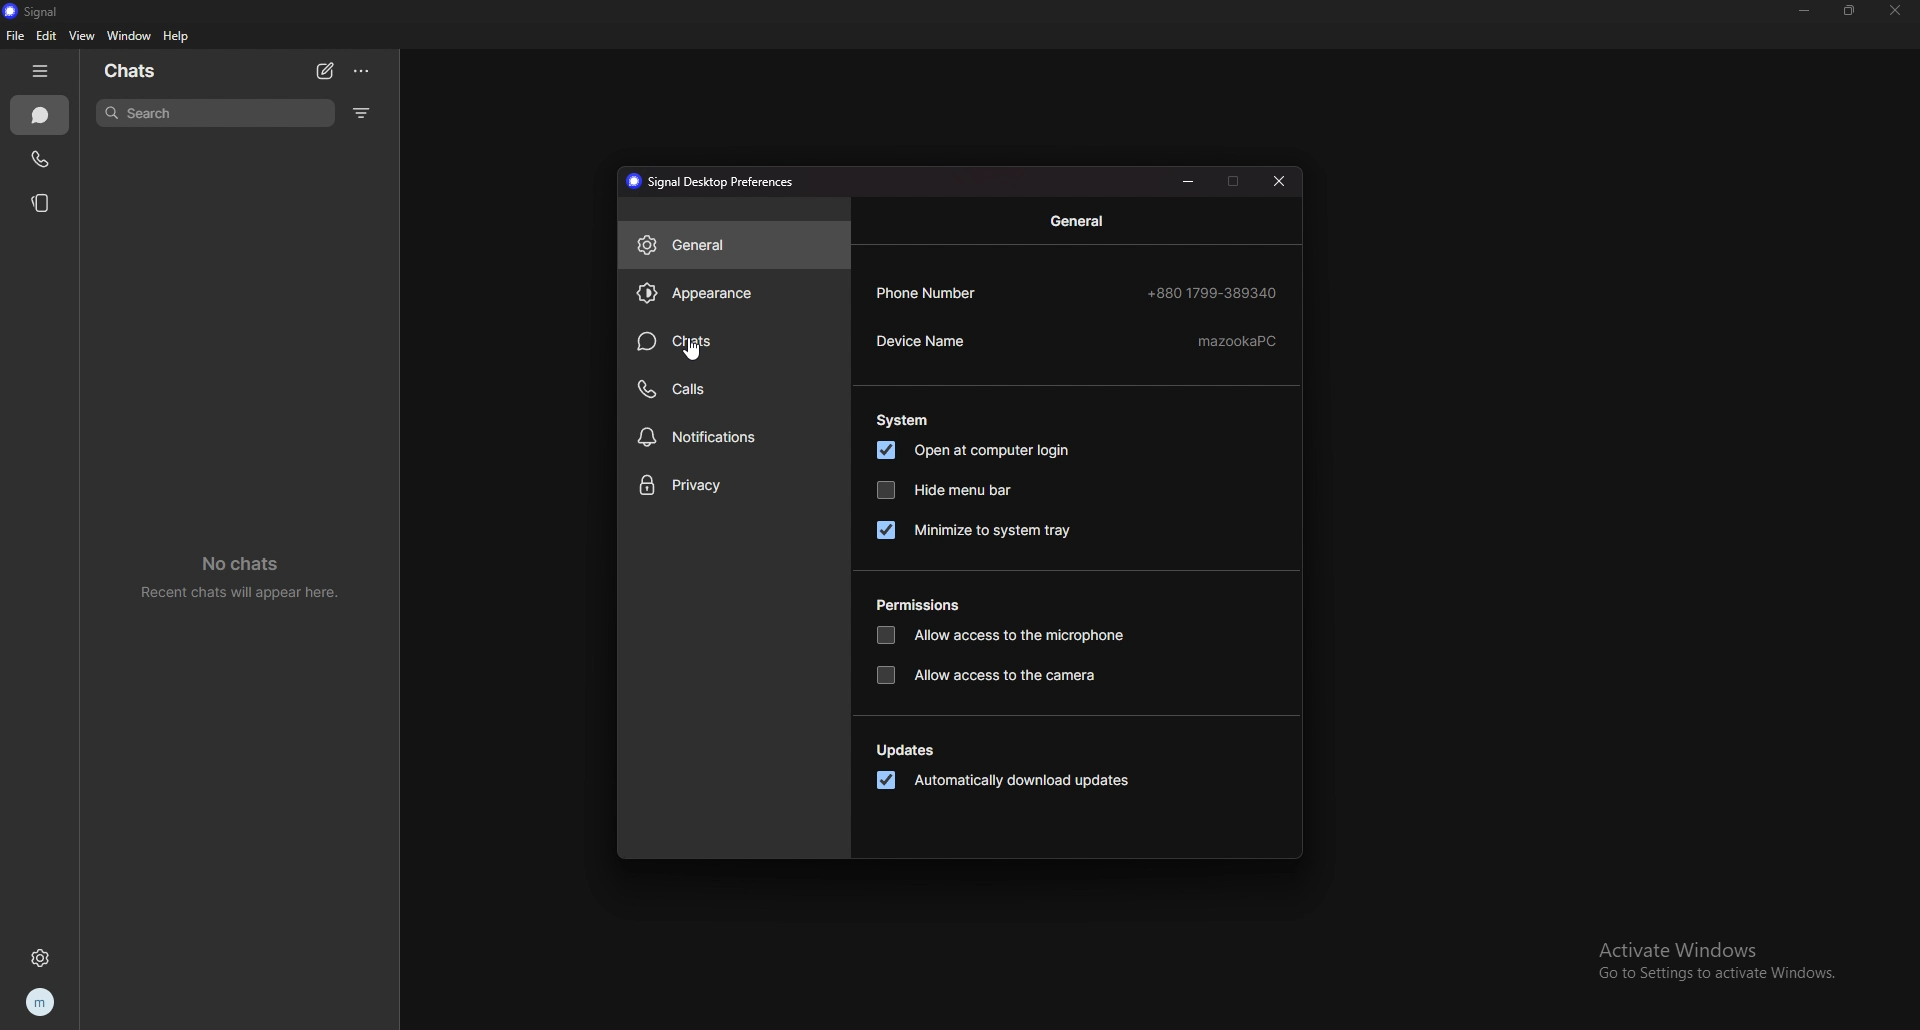 Image resolution: width=1920 pixels, height=1030 pixels. I want to click on maximize, so click(1234, 180).